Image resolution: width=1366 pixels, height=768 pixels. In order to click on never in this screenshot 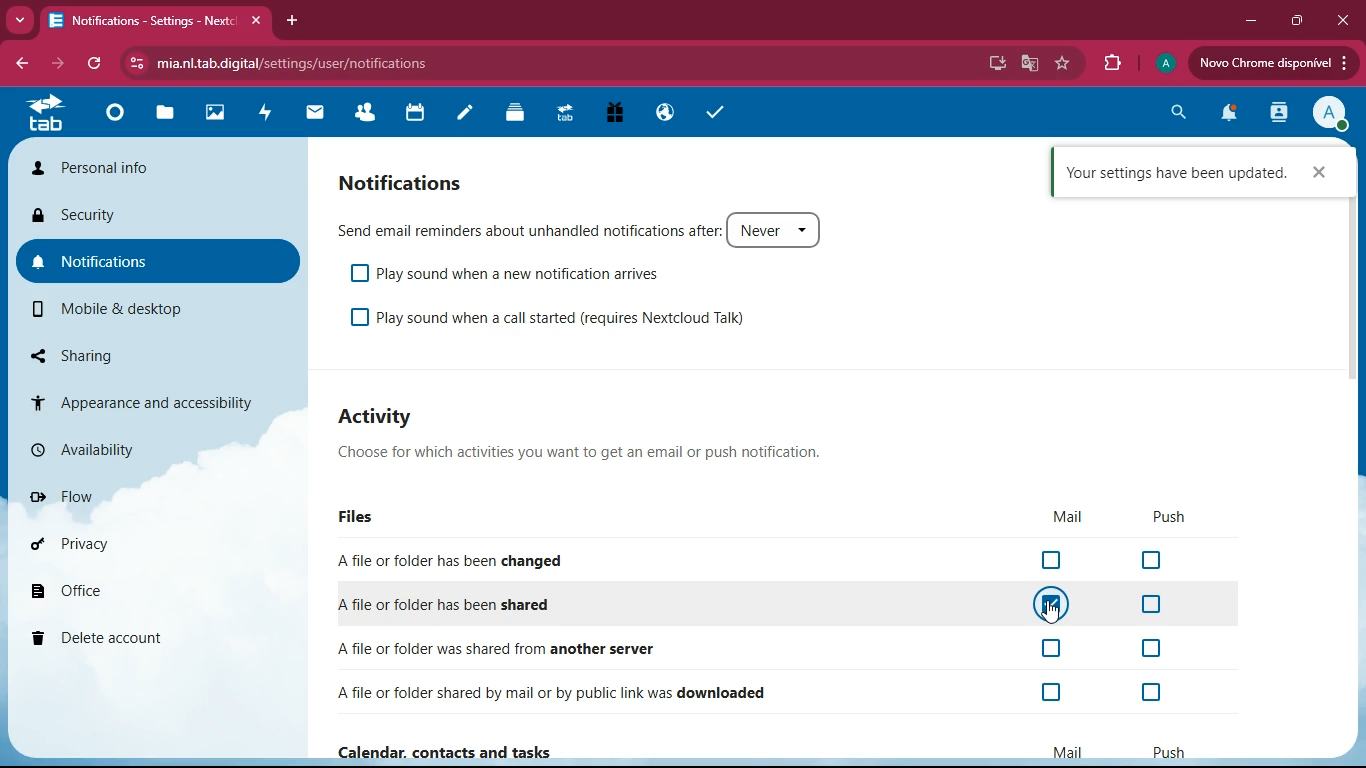, I will do `click(775, 229)`.